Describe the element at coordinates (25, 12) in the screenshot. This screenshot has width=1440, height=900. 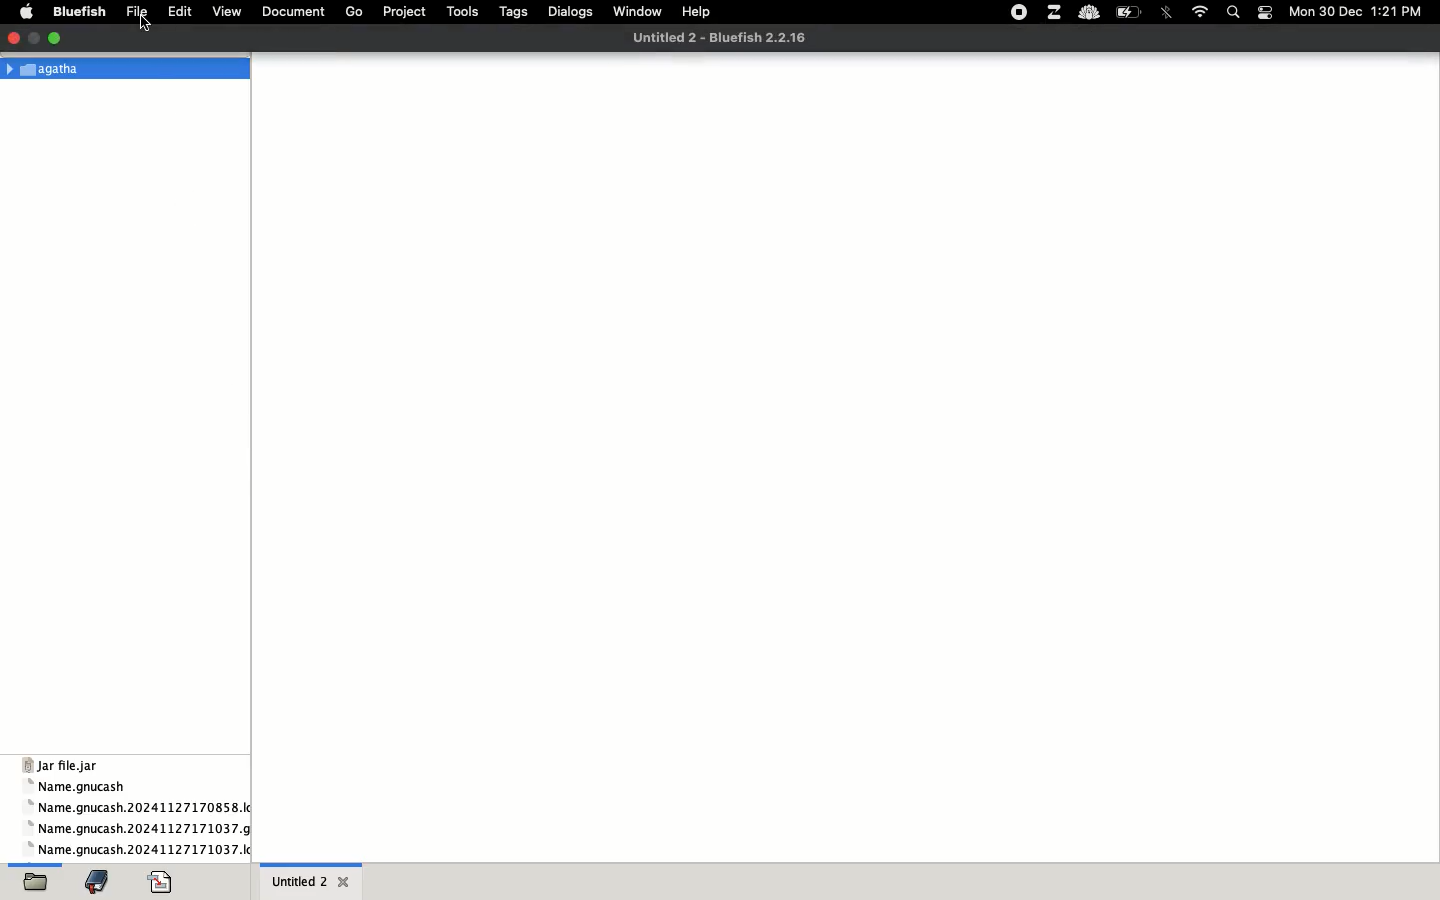
I see `apple` at that location.